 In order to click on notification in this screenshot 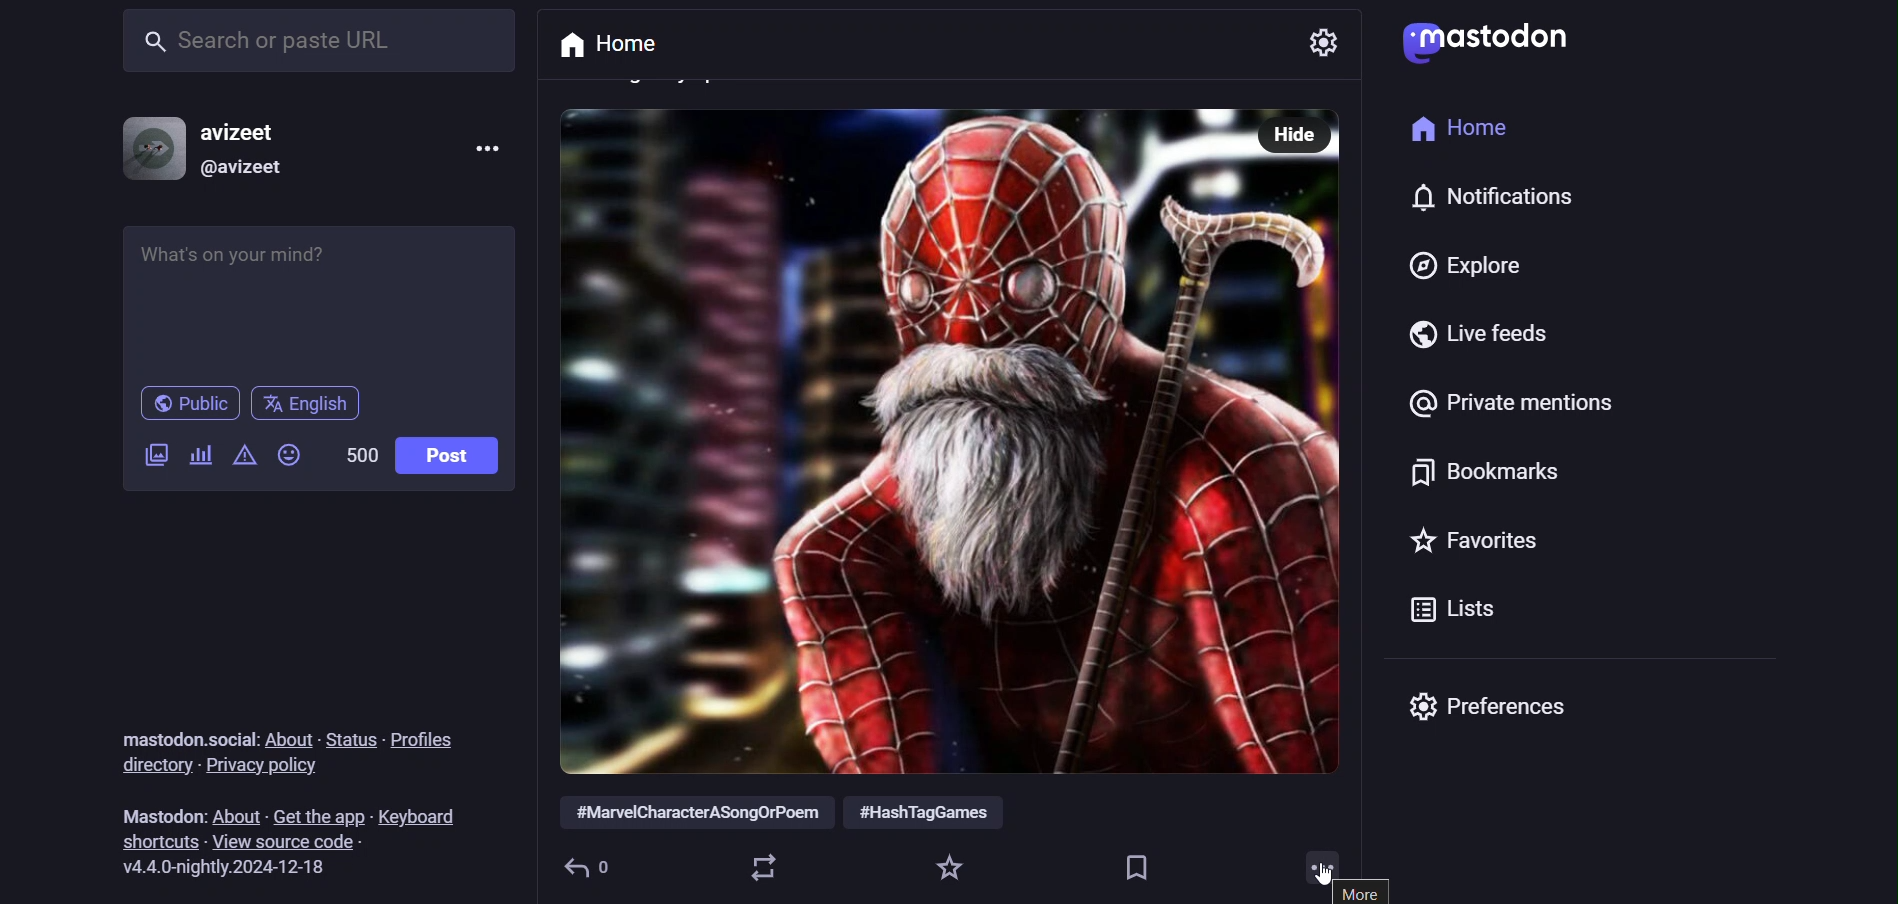, I will do `click(1505, 200)`.